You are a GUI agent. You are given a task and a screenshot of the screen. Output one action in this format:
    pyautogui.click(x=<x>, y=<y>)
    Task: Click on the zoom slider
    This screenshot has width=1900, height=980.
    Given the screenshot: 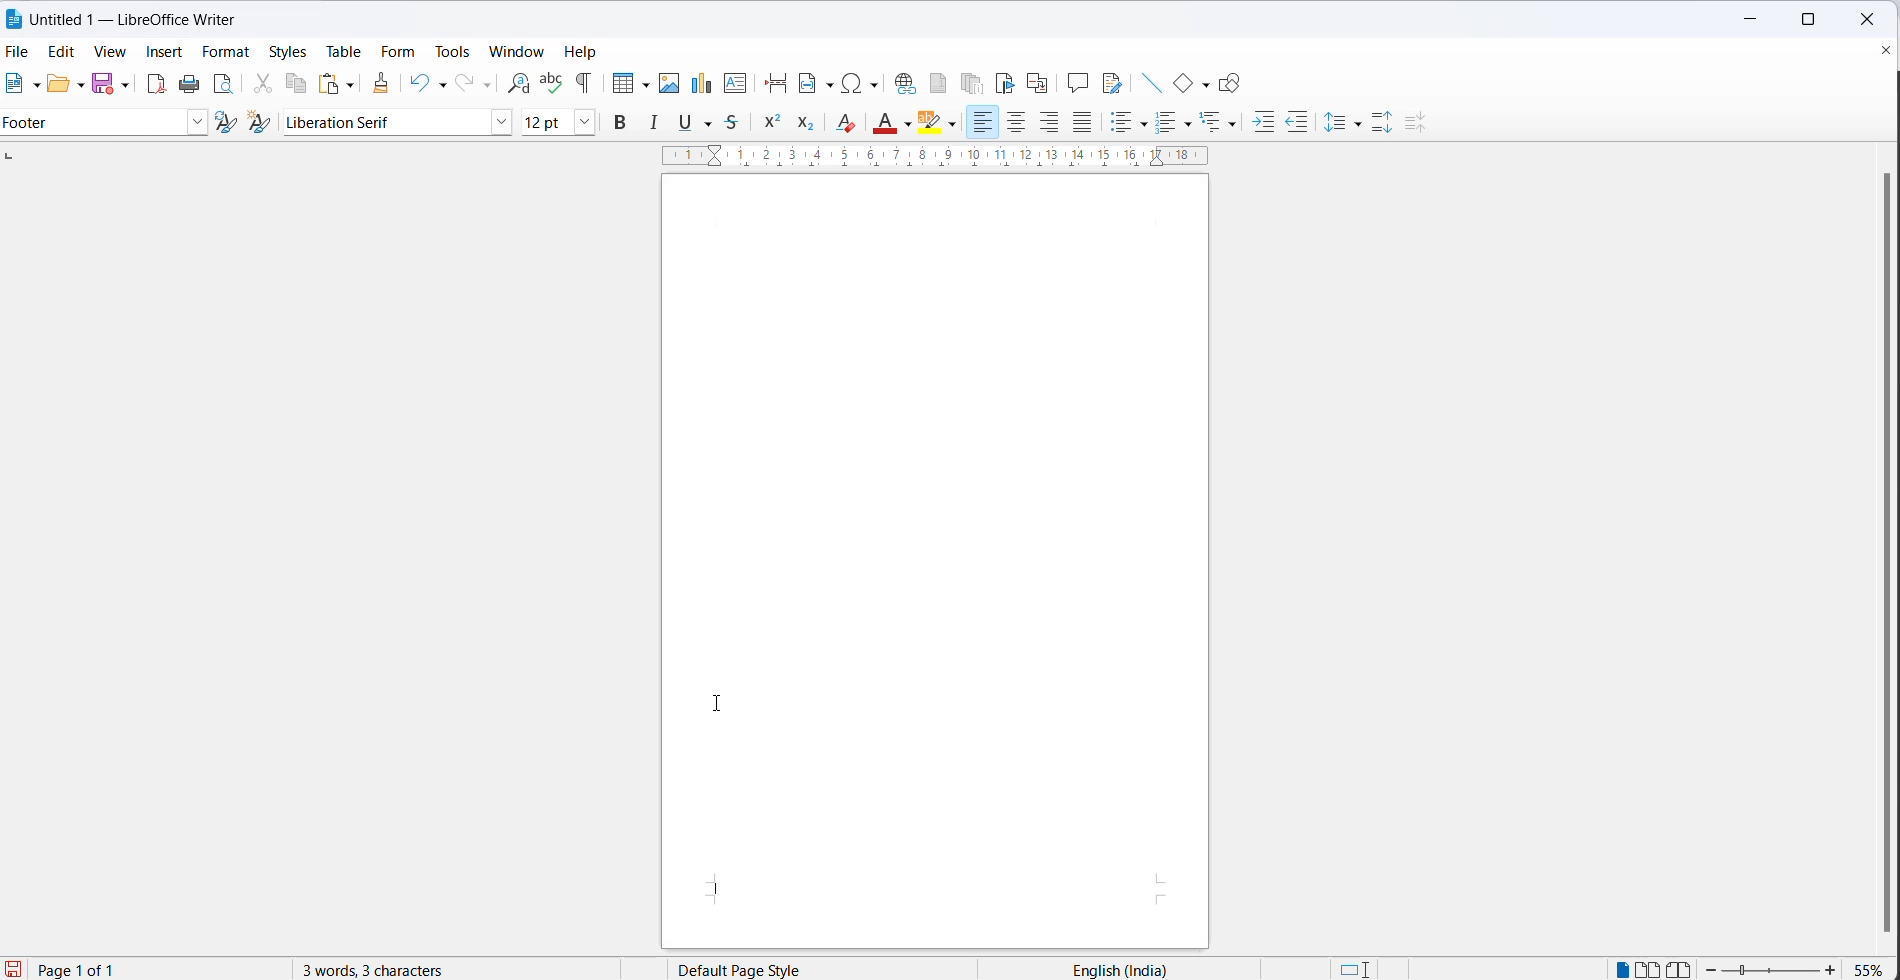 What is the action you would take?
    pyautogui.click(x=1771, y=971)
    